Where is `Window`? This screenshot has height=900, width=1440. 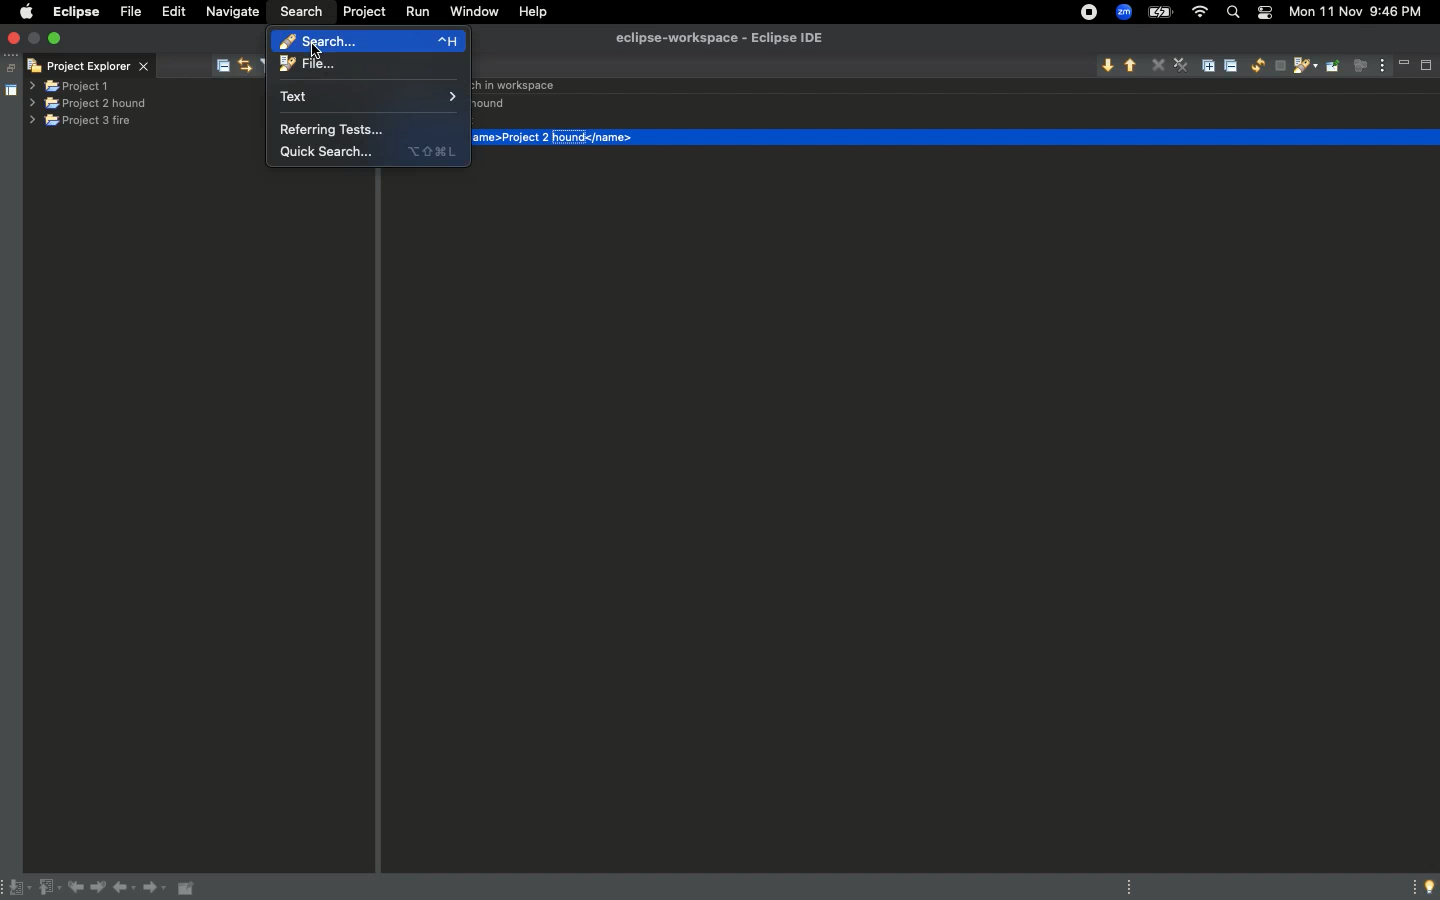 Window is located at coordinates (475, 12).